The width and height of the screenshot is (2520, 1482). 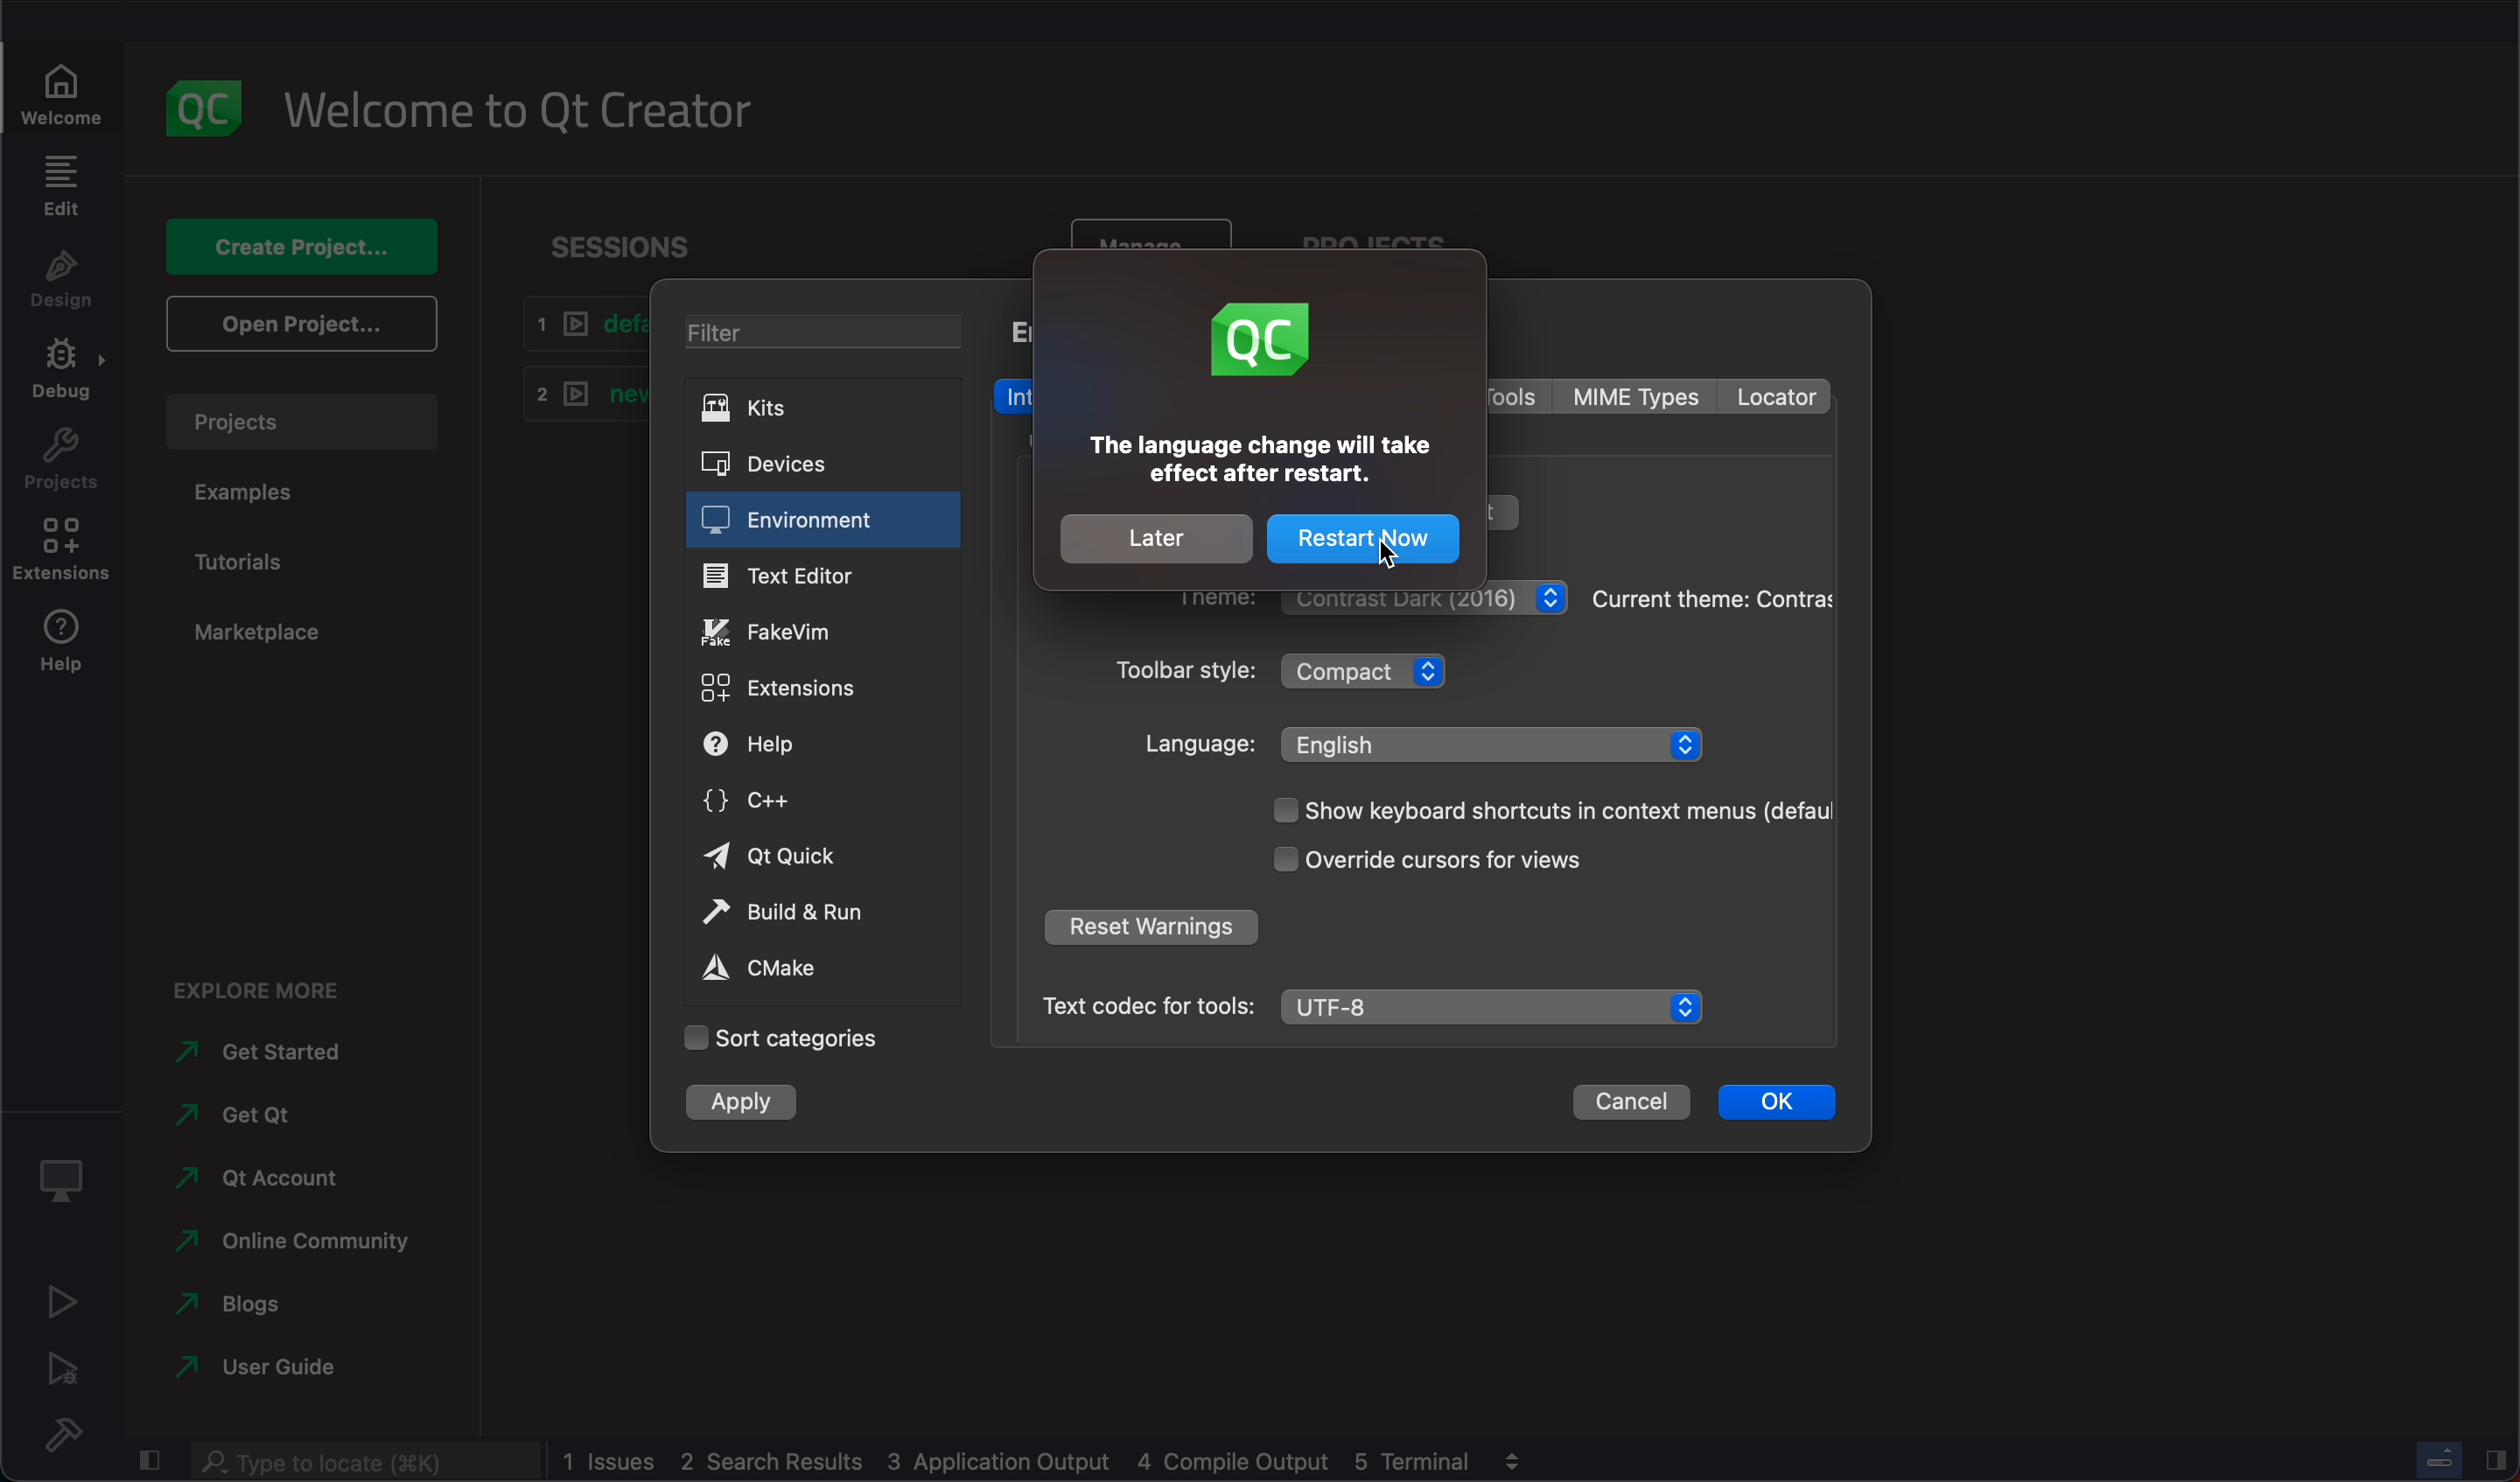 I want to click on c++, so click(x=823, y=803).